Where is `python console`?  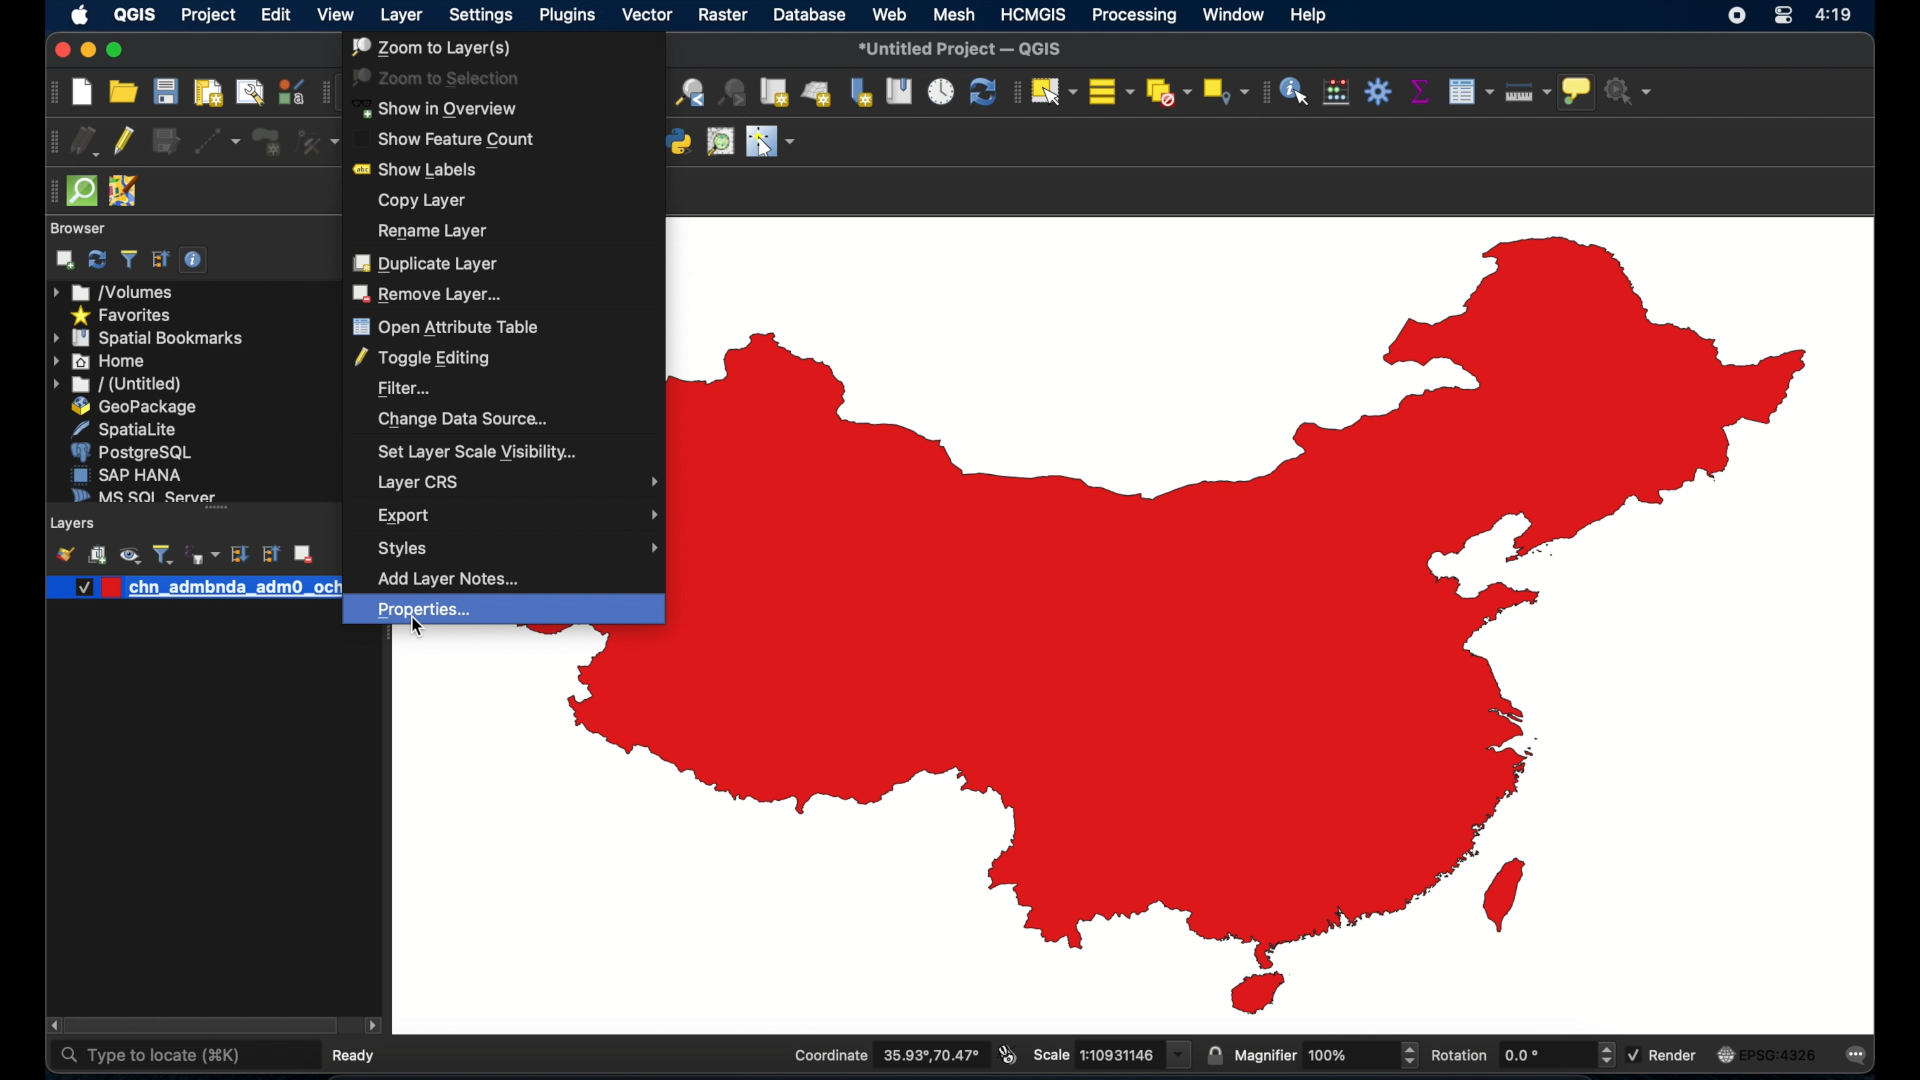
python console is located at coordinates (679, 143).